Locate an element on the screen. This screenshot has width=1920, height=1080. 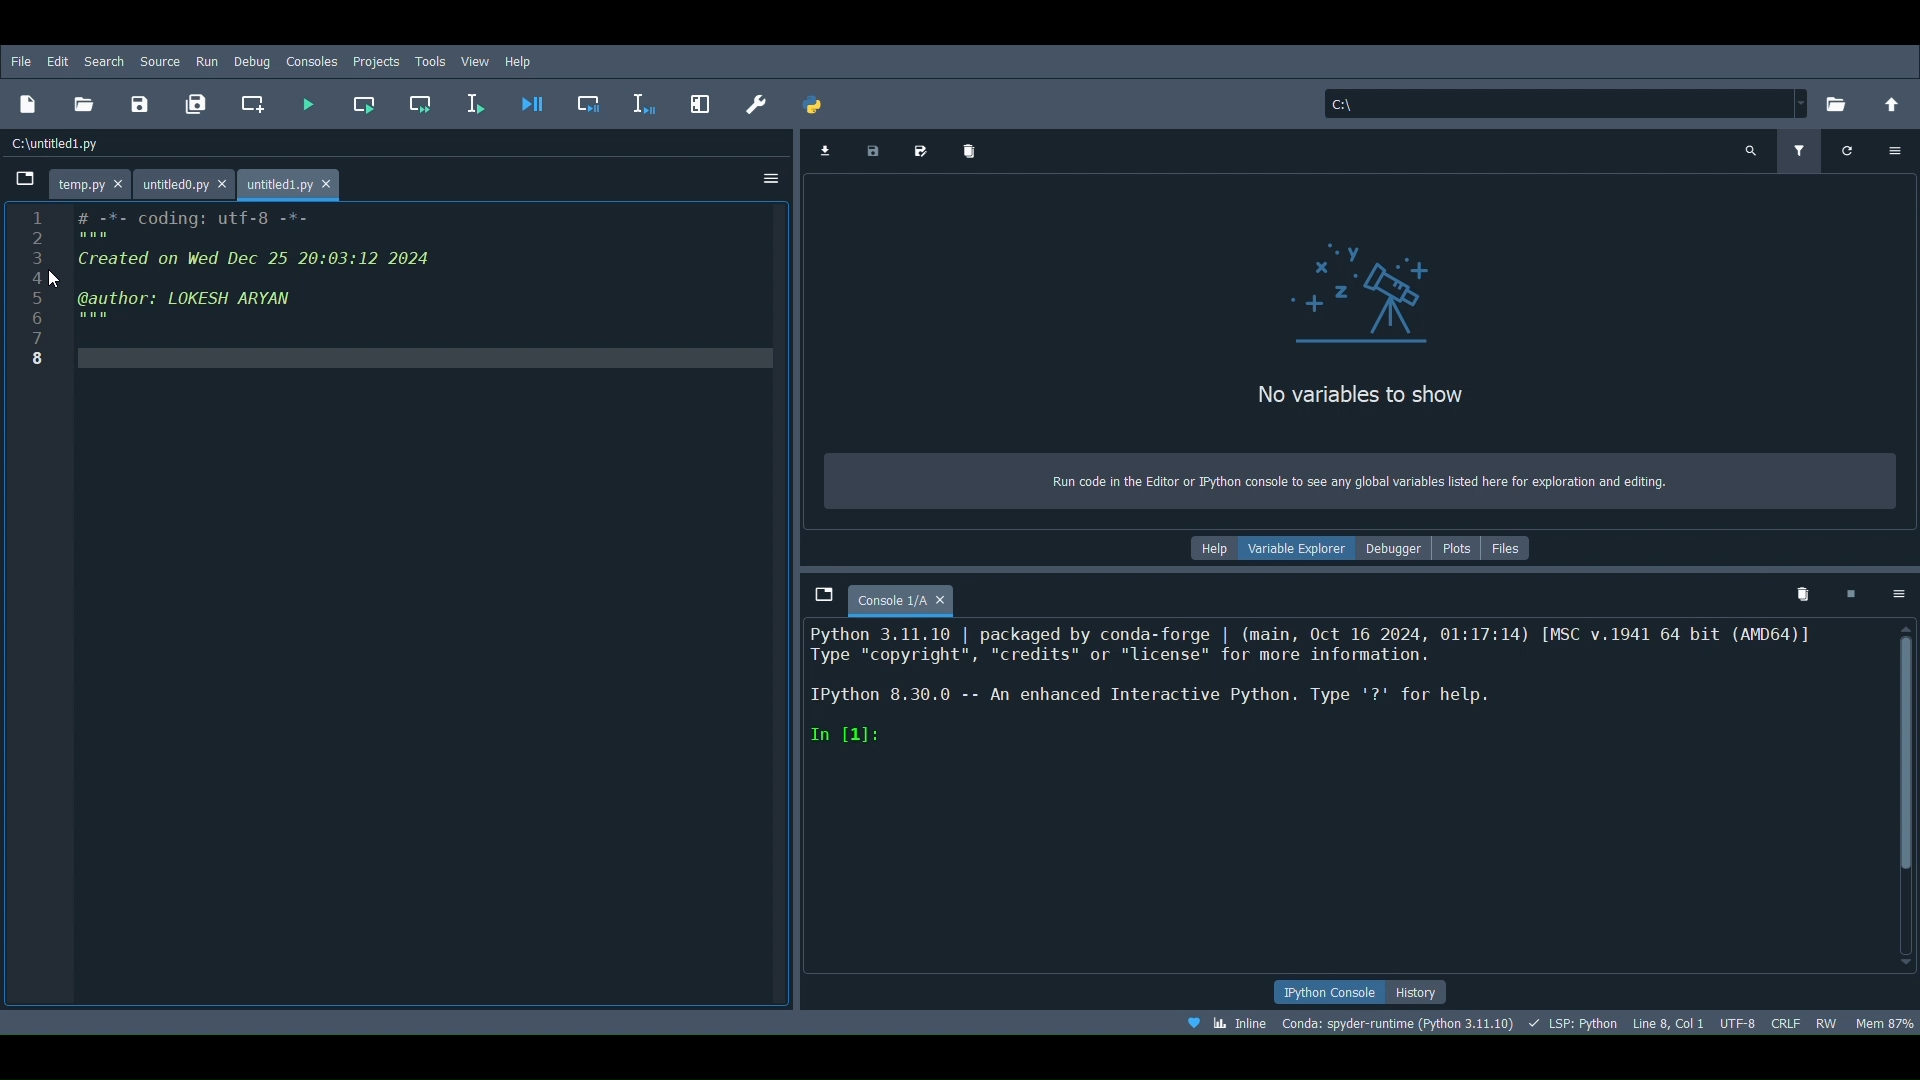
Run current cell (Ctrl + Return) is located at coordinates (368, 97).